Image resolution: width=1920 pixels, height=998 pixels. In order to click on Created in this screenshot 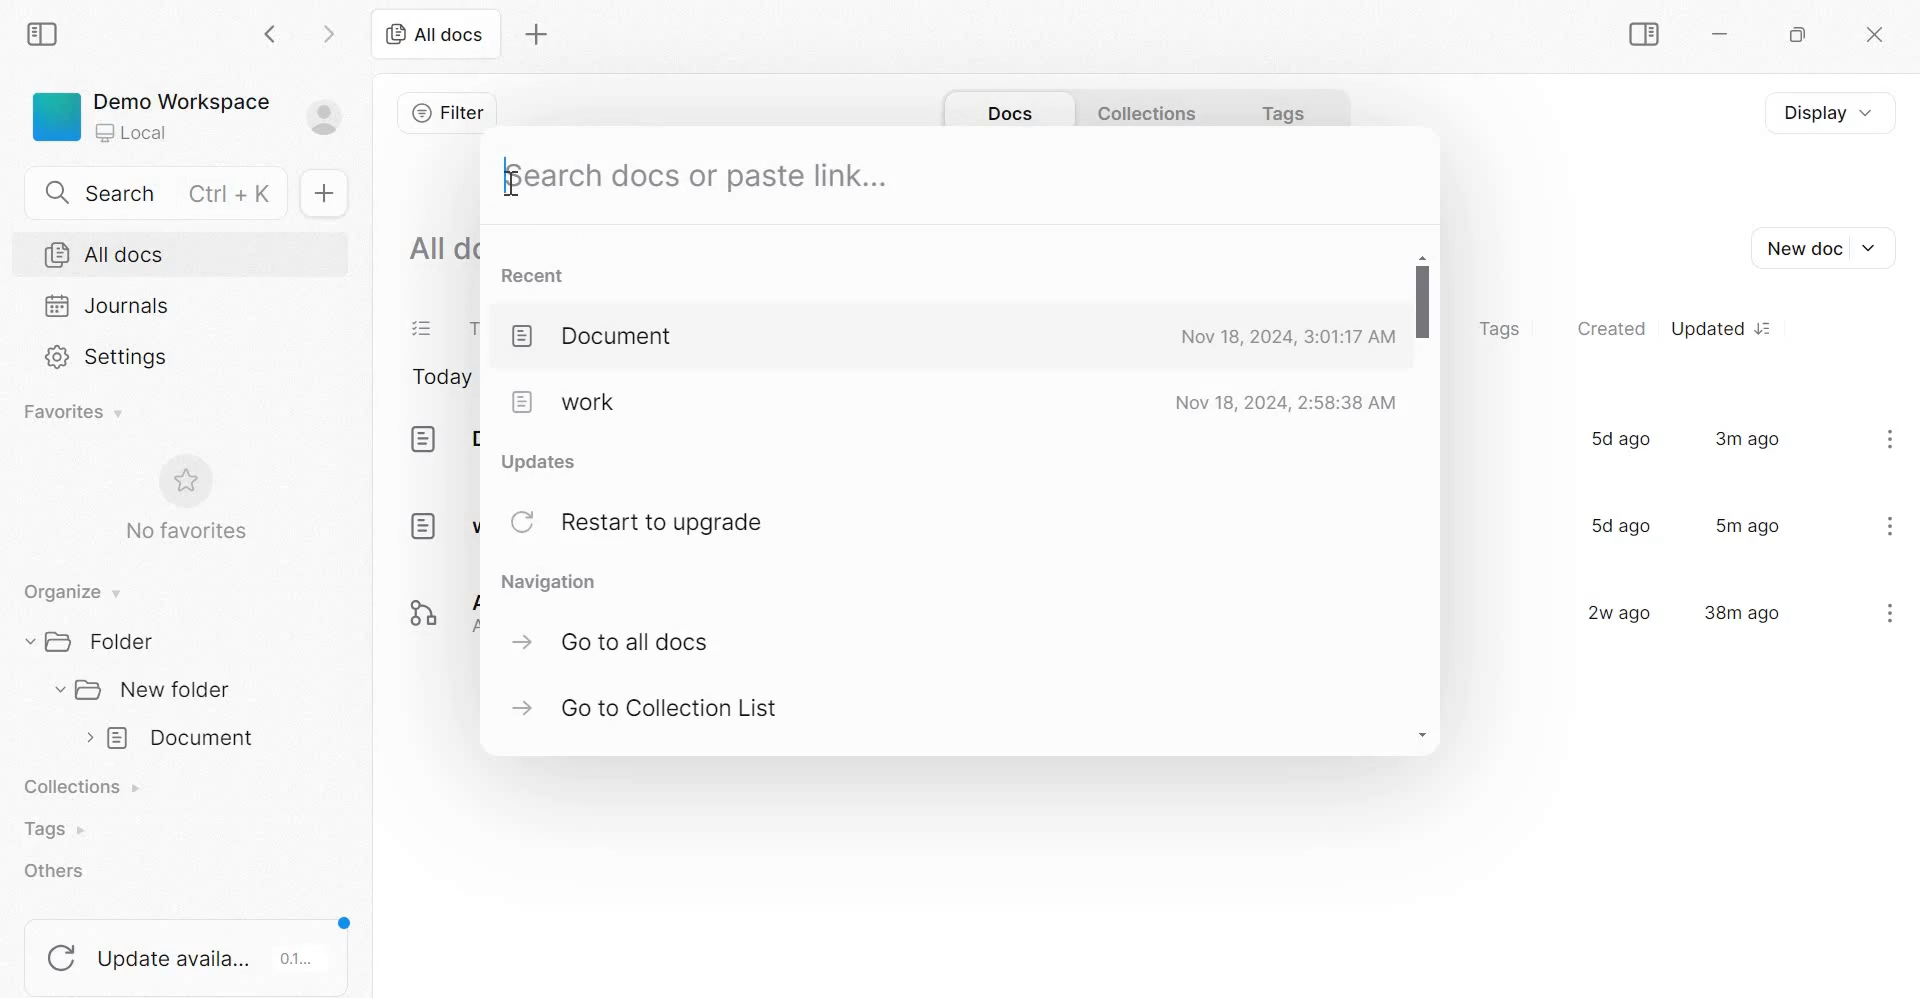, I will do `click(1611, 327)`.